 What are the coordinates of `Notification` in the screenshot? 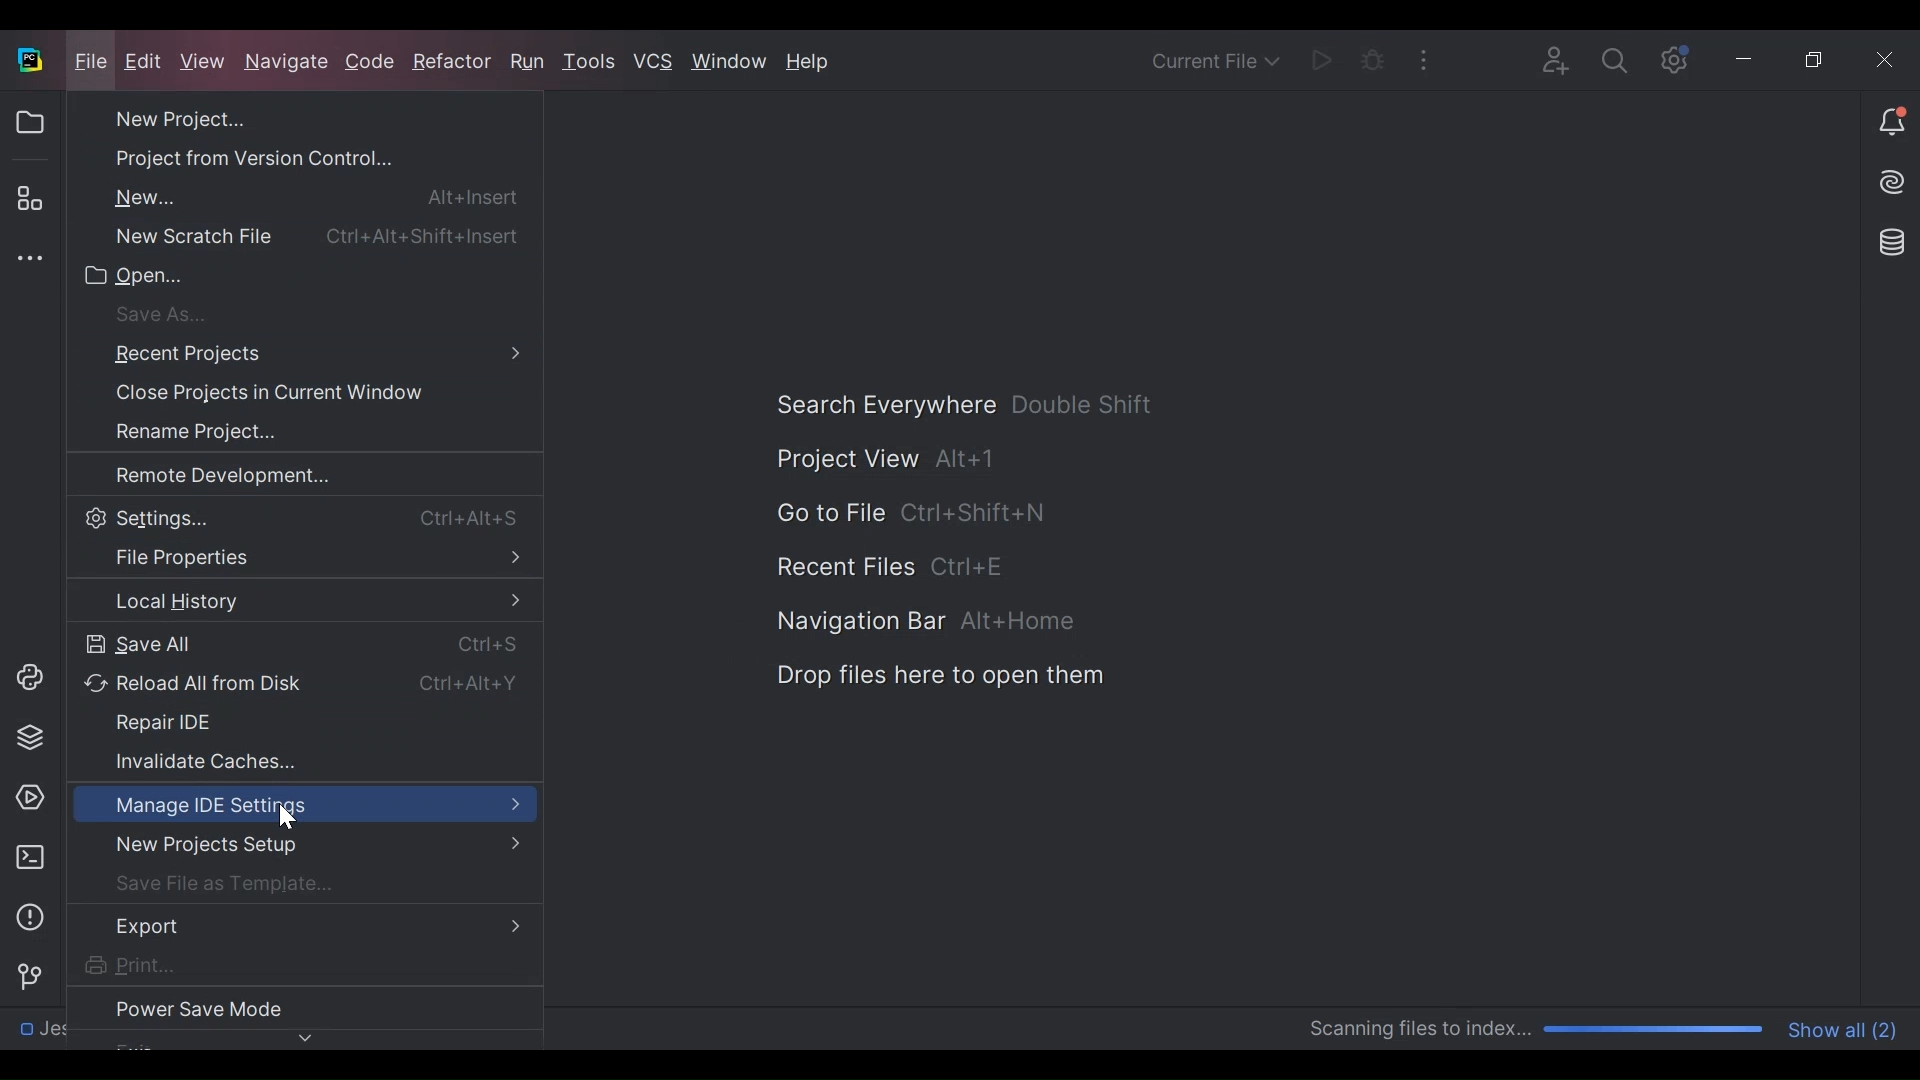 It's located at (1891, 122).